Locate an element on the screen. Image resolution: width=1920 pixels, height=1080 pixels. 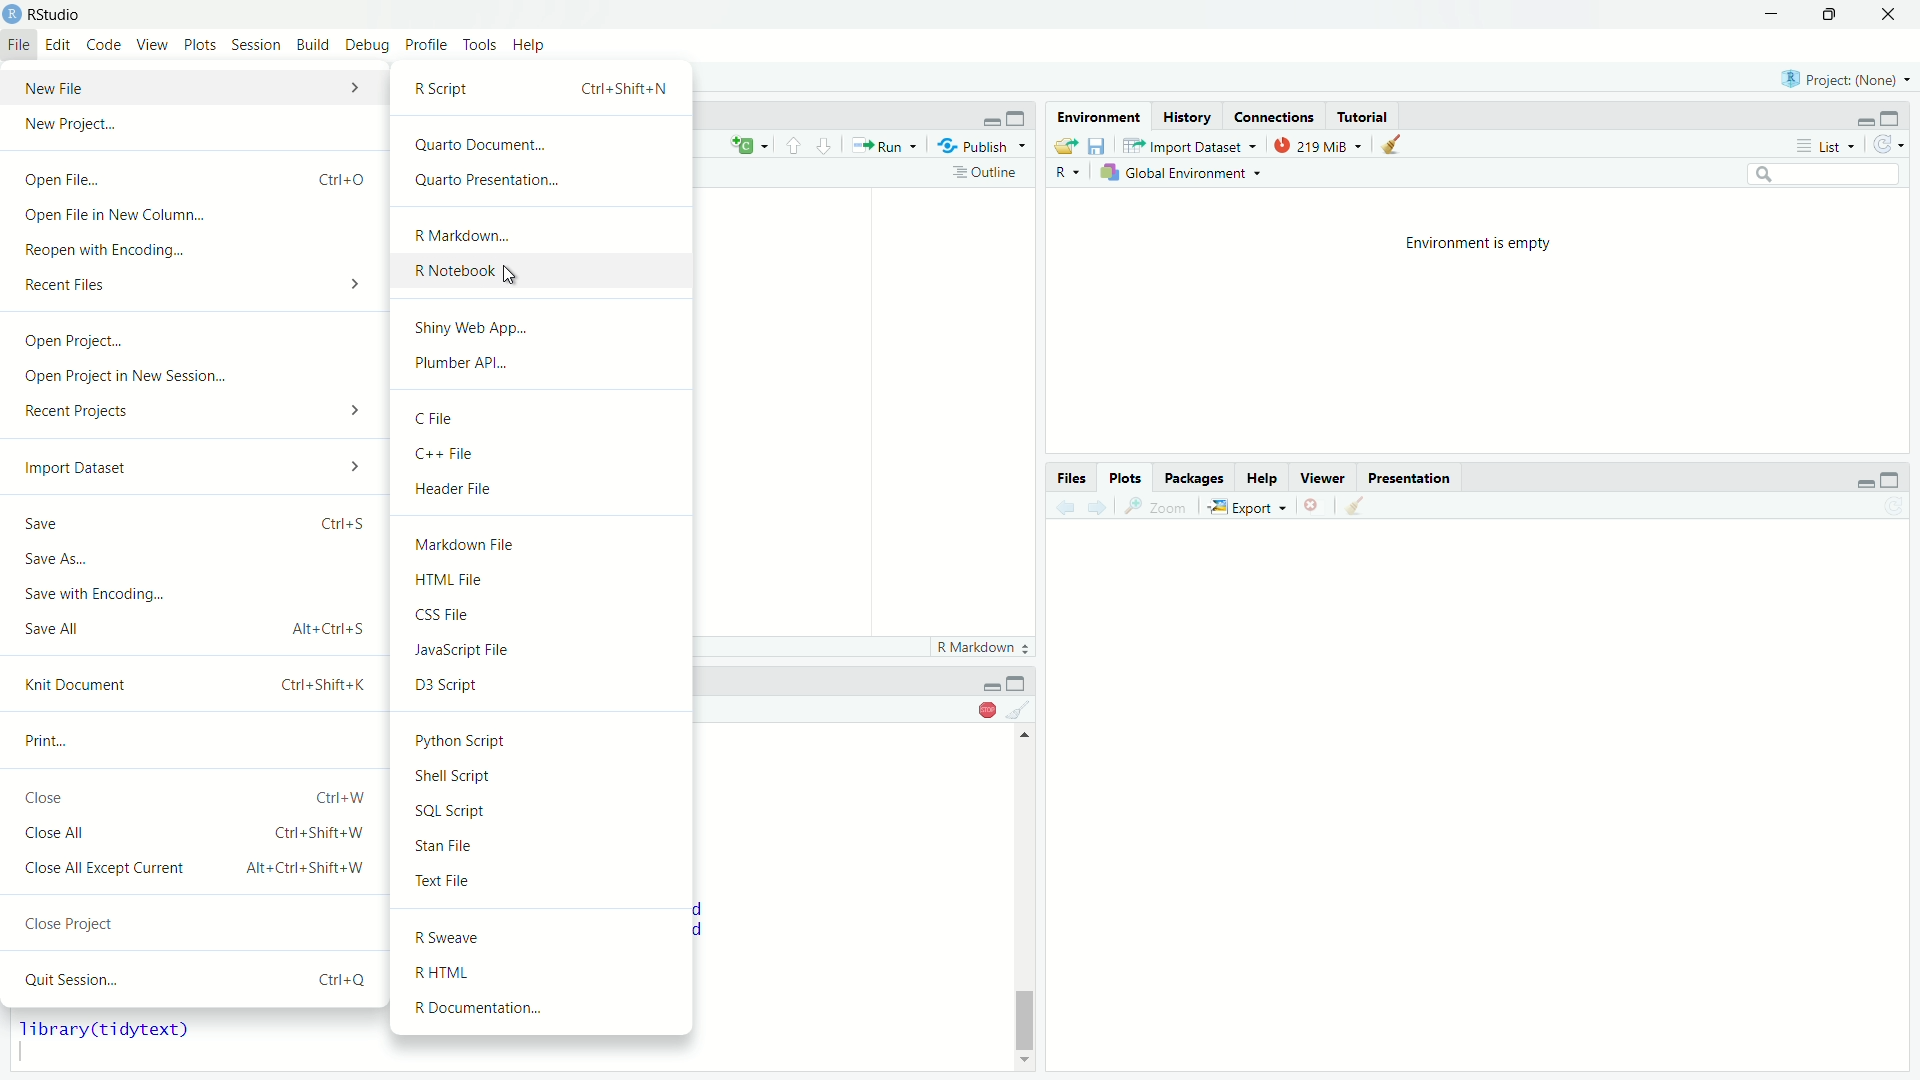
Open Project... is located at coordinates (194, 343).